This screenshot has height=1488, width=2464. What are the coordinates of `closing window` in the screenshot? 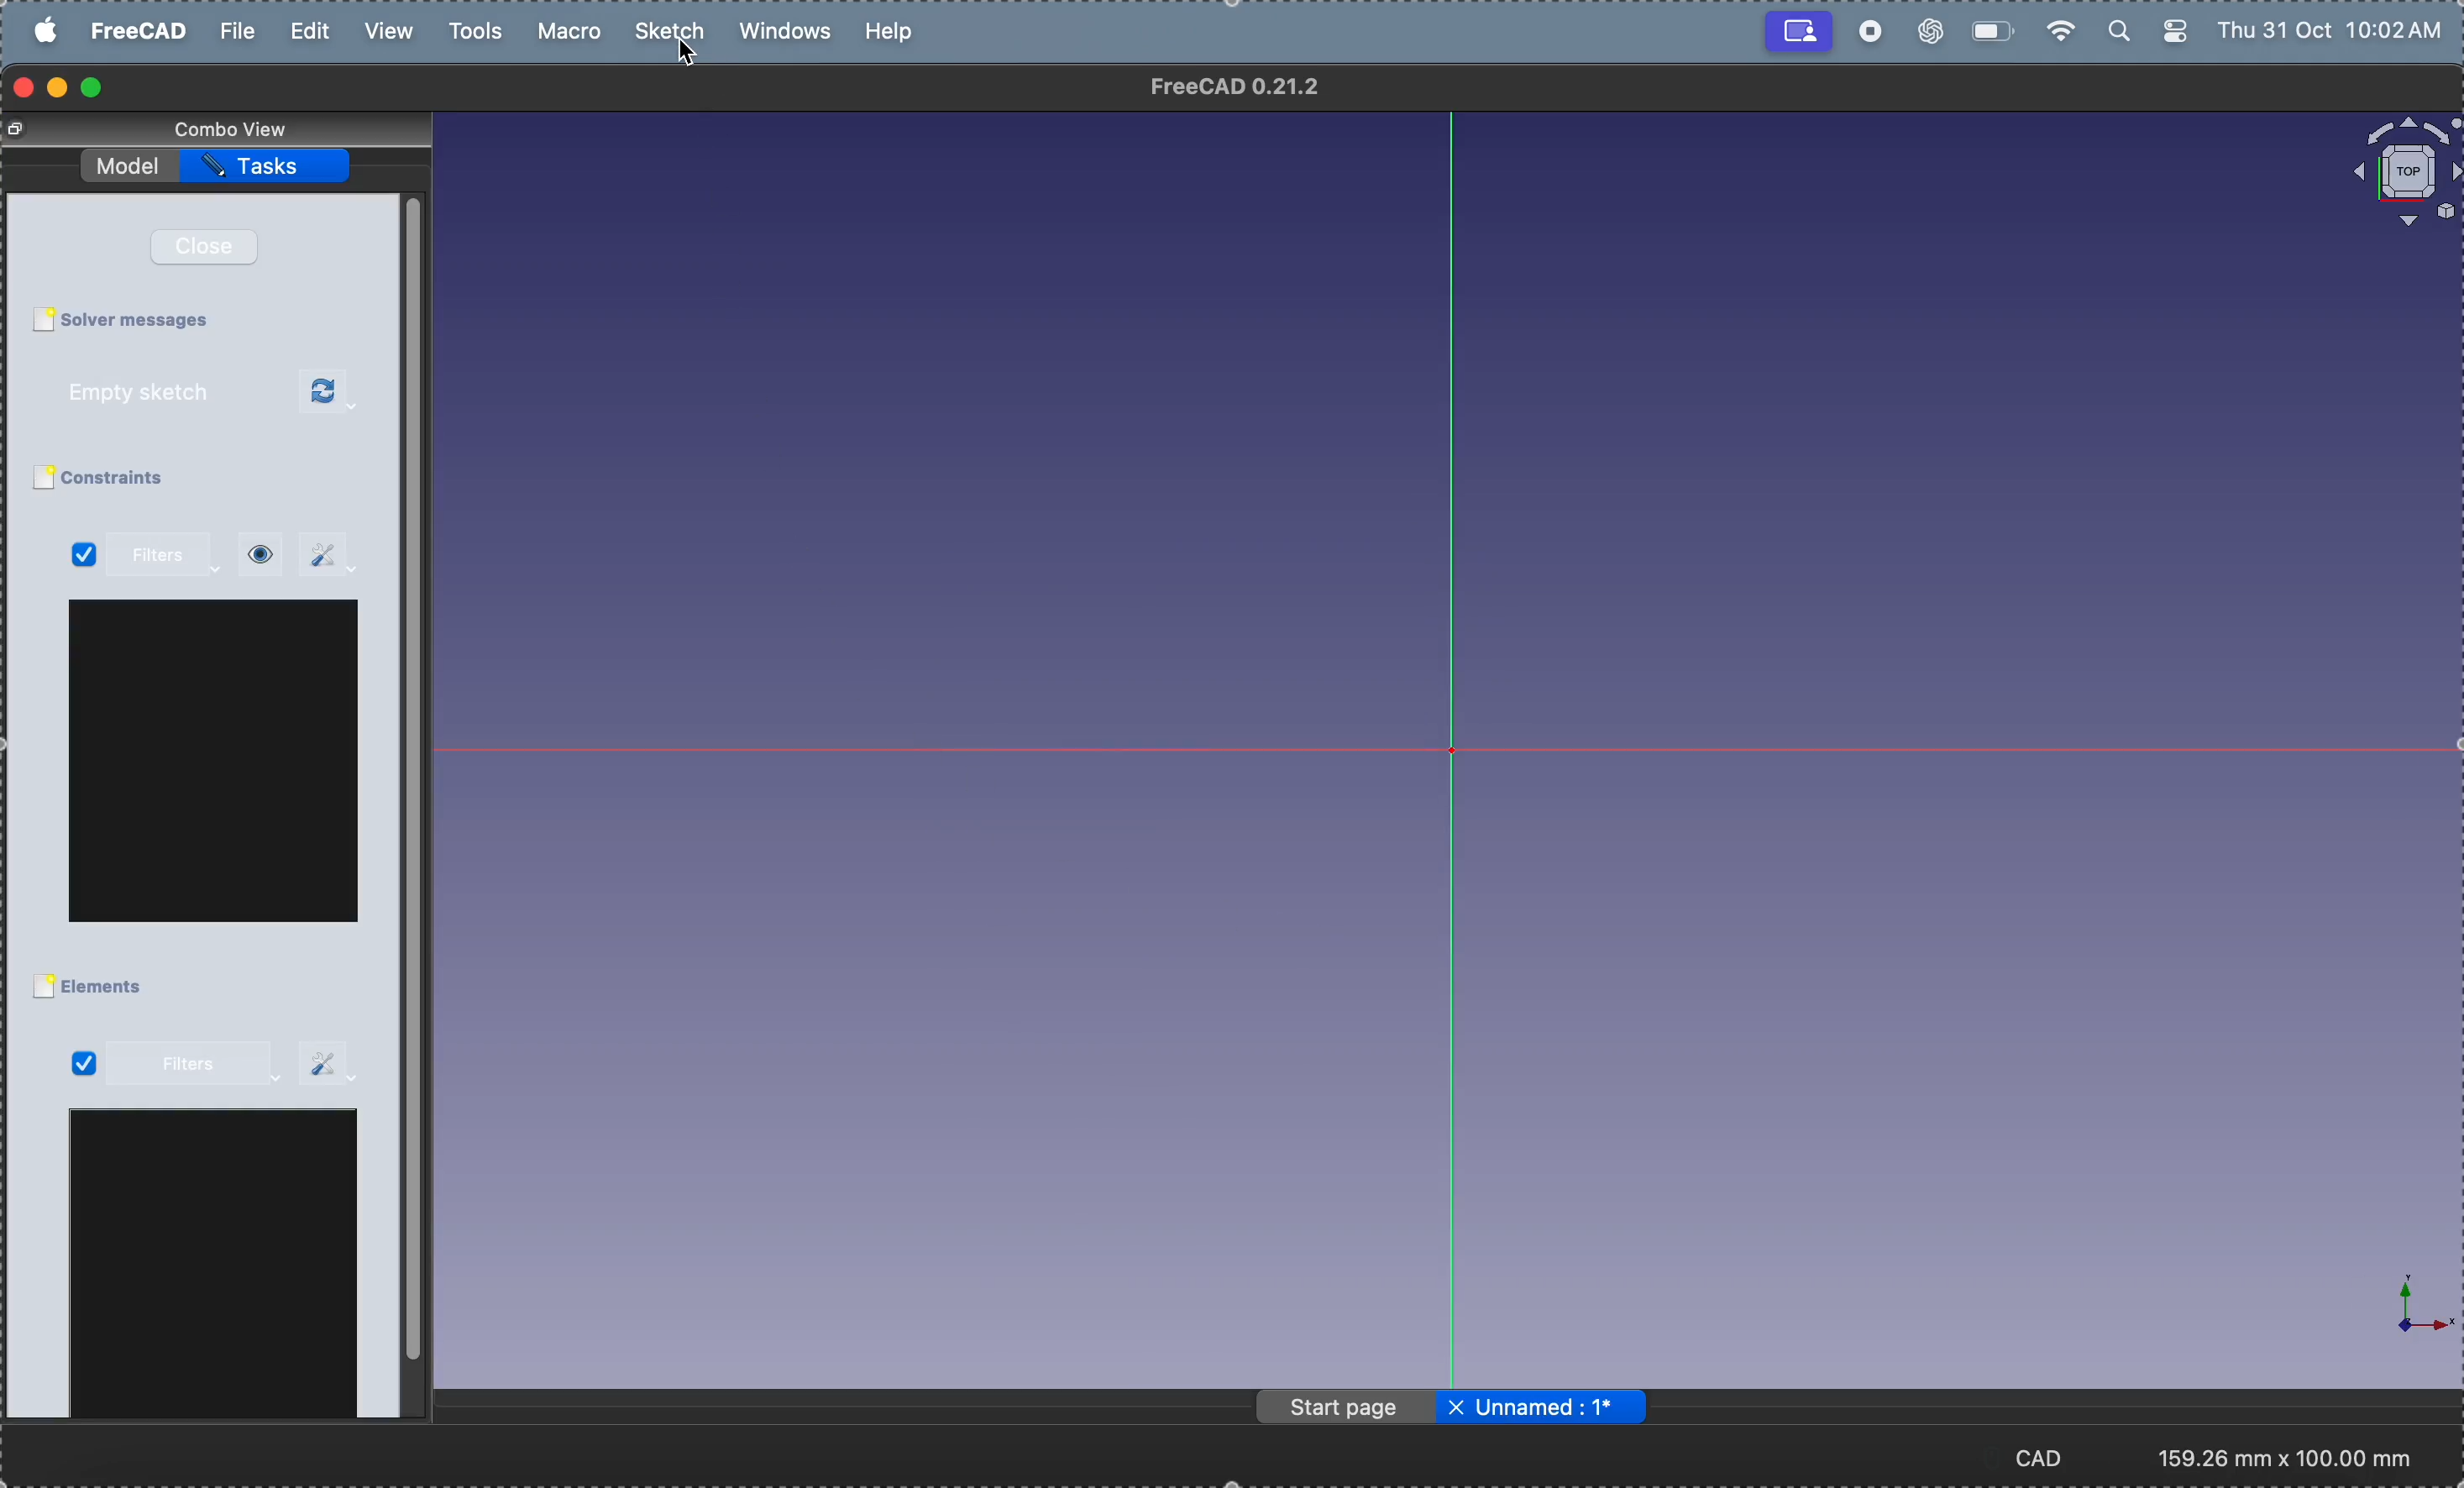 It's located at (24, 88).